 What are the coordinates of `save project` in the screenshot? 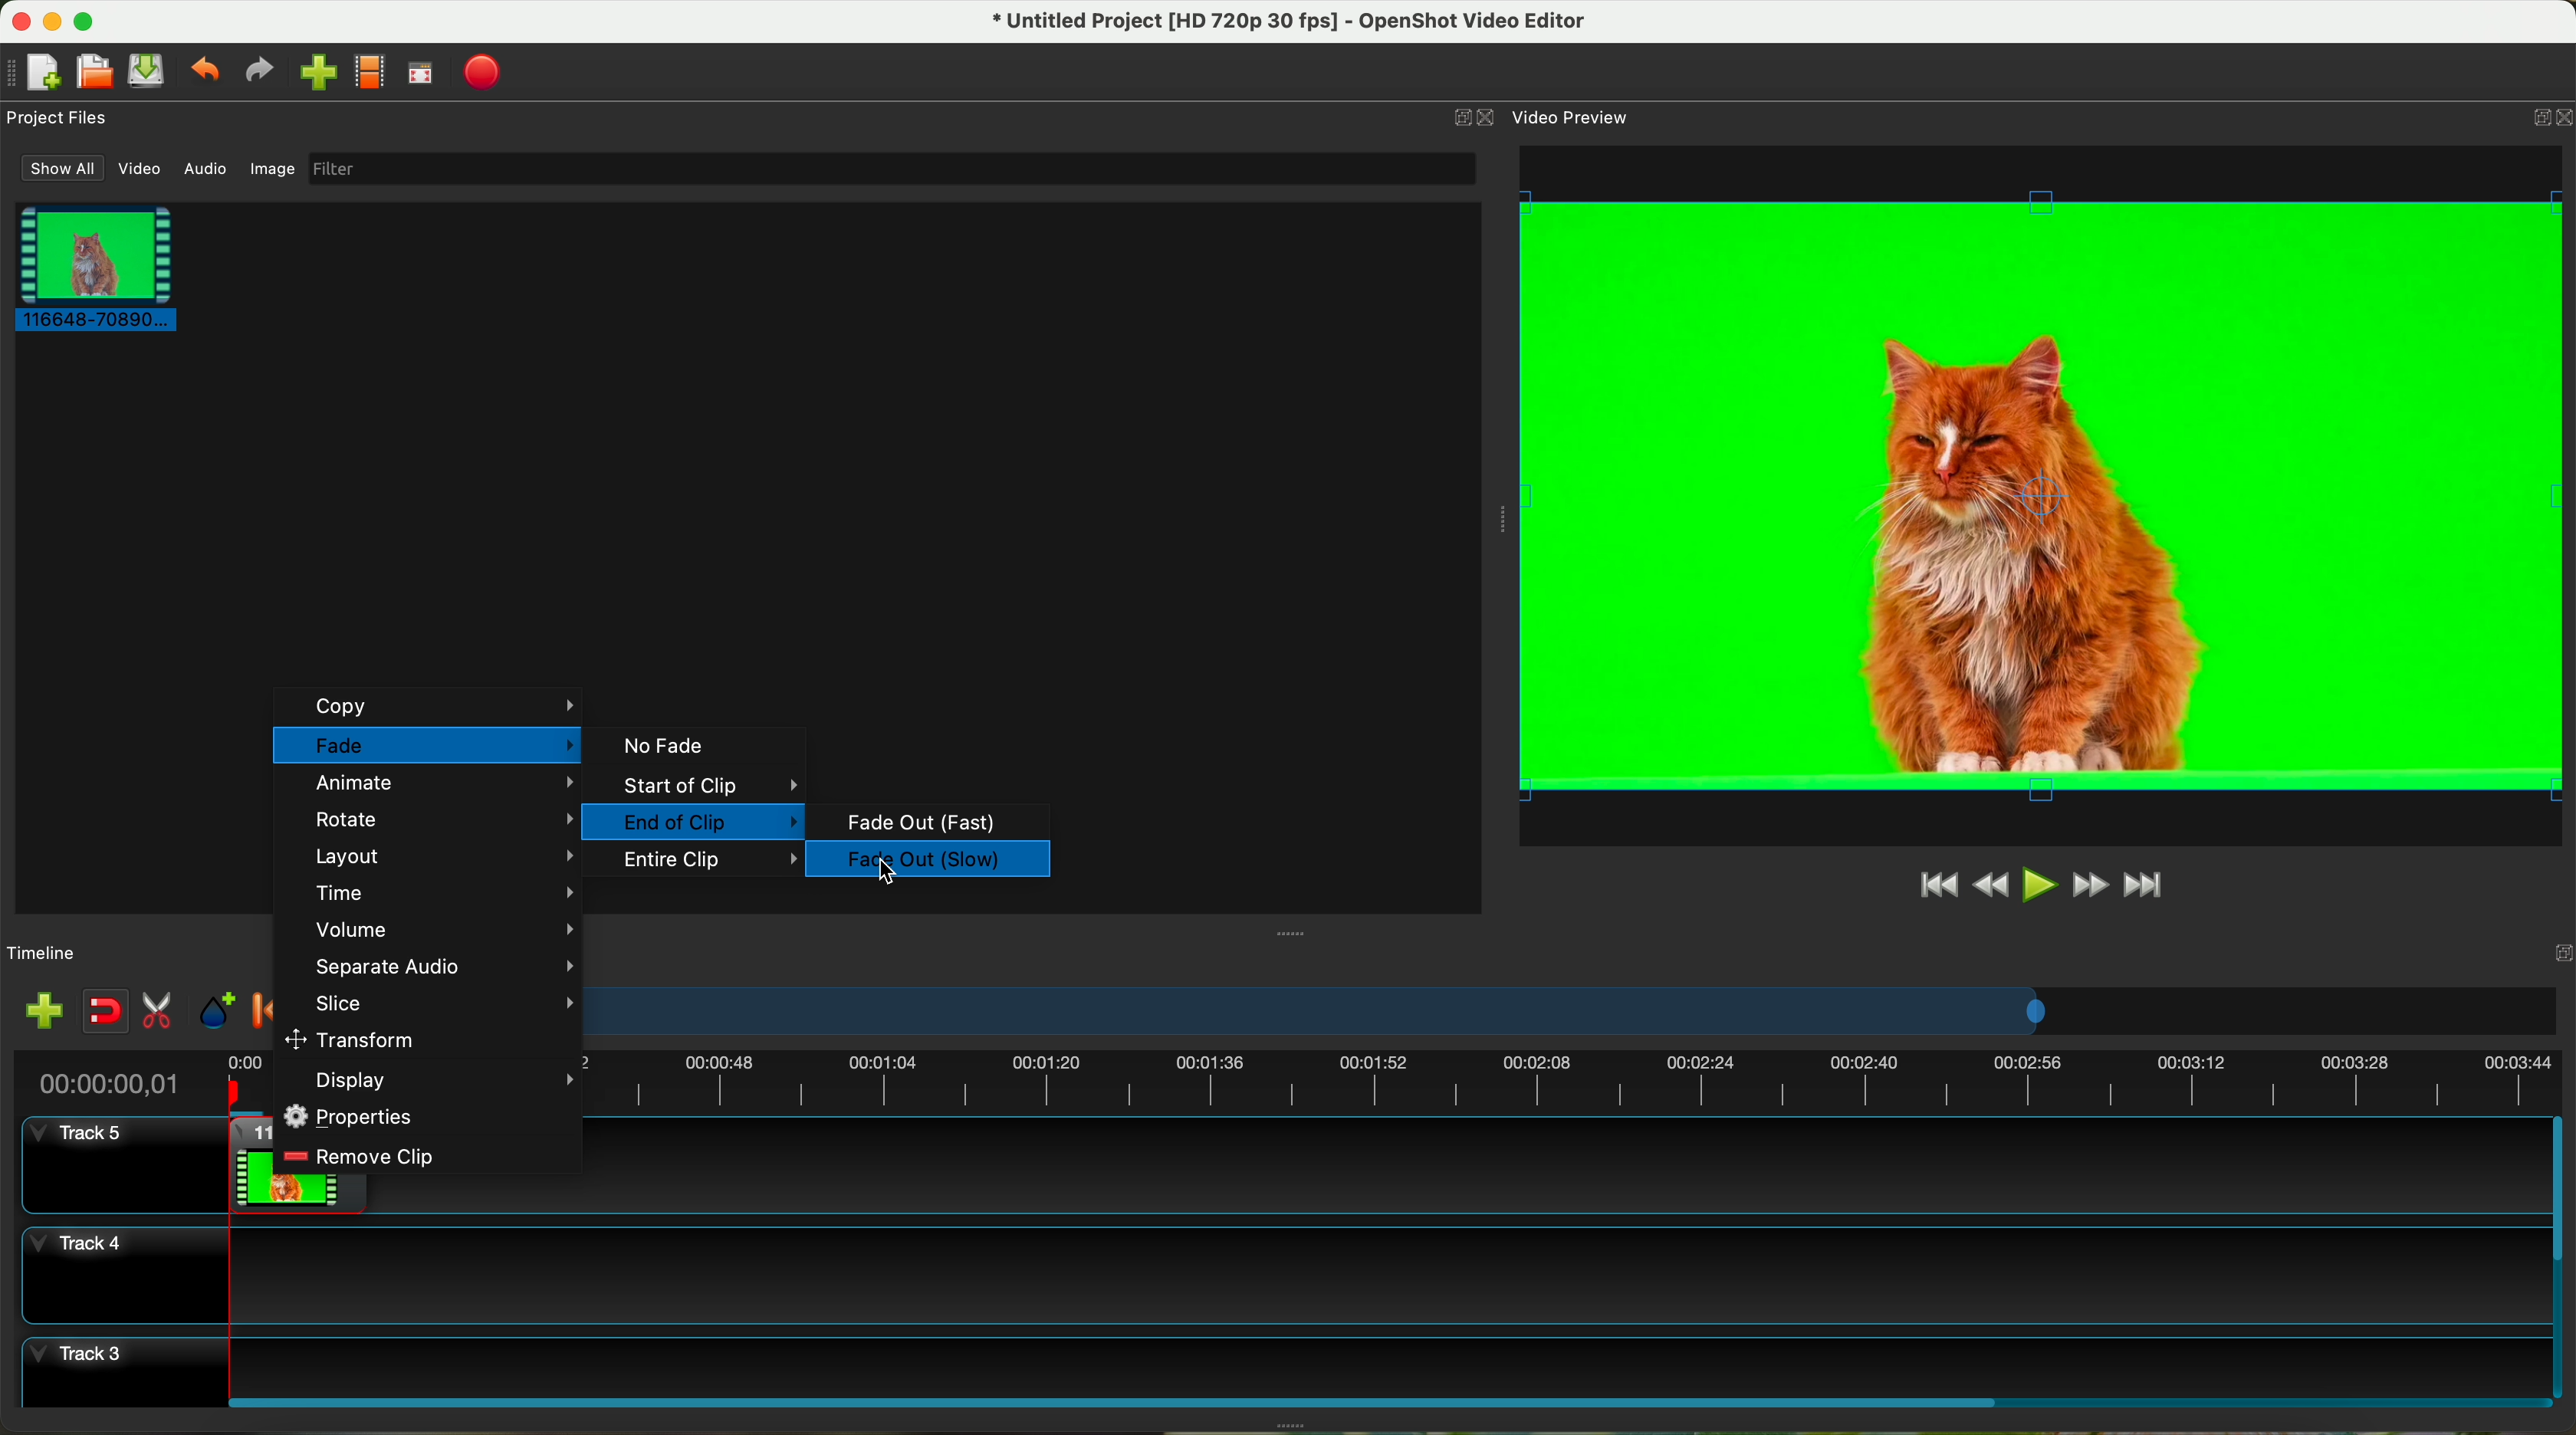 It's located at (148, 71).